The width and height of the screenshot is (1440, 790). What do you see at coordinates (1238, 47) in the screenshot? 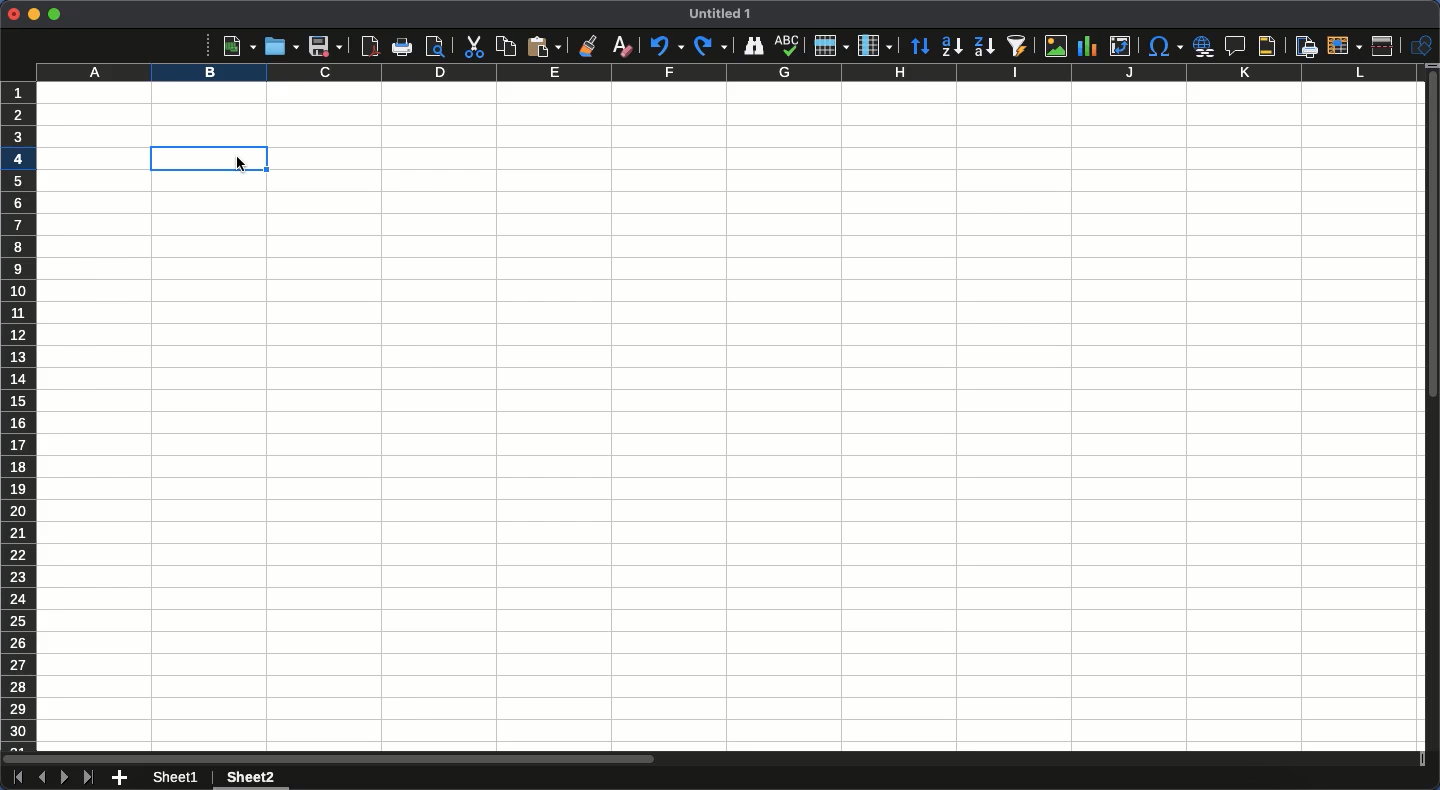
I see `Insert comment` at bounding box center [1238, 47].